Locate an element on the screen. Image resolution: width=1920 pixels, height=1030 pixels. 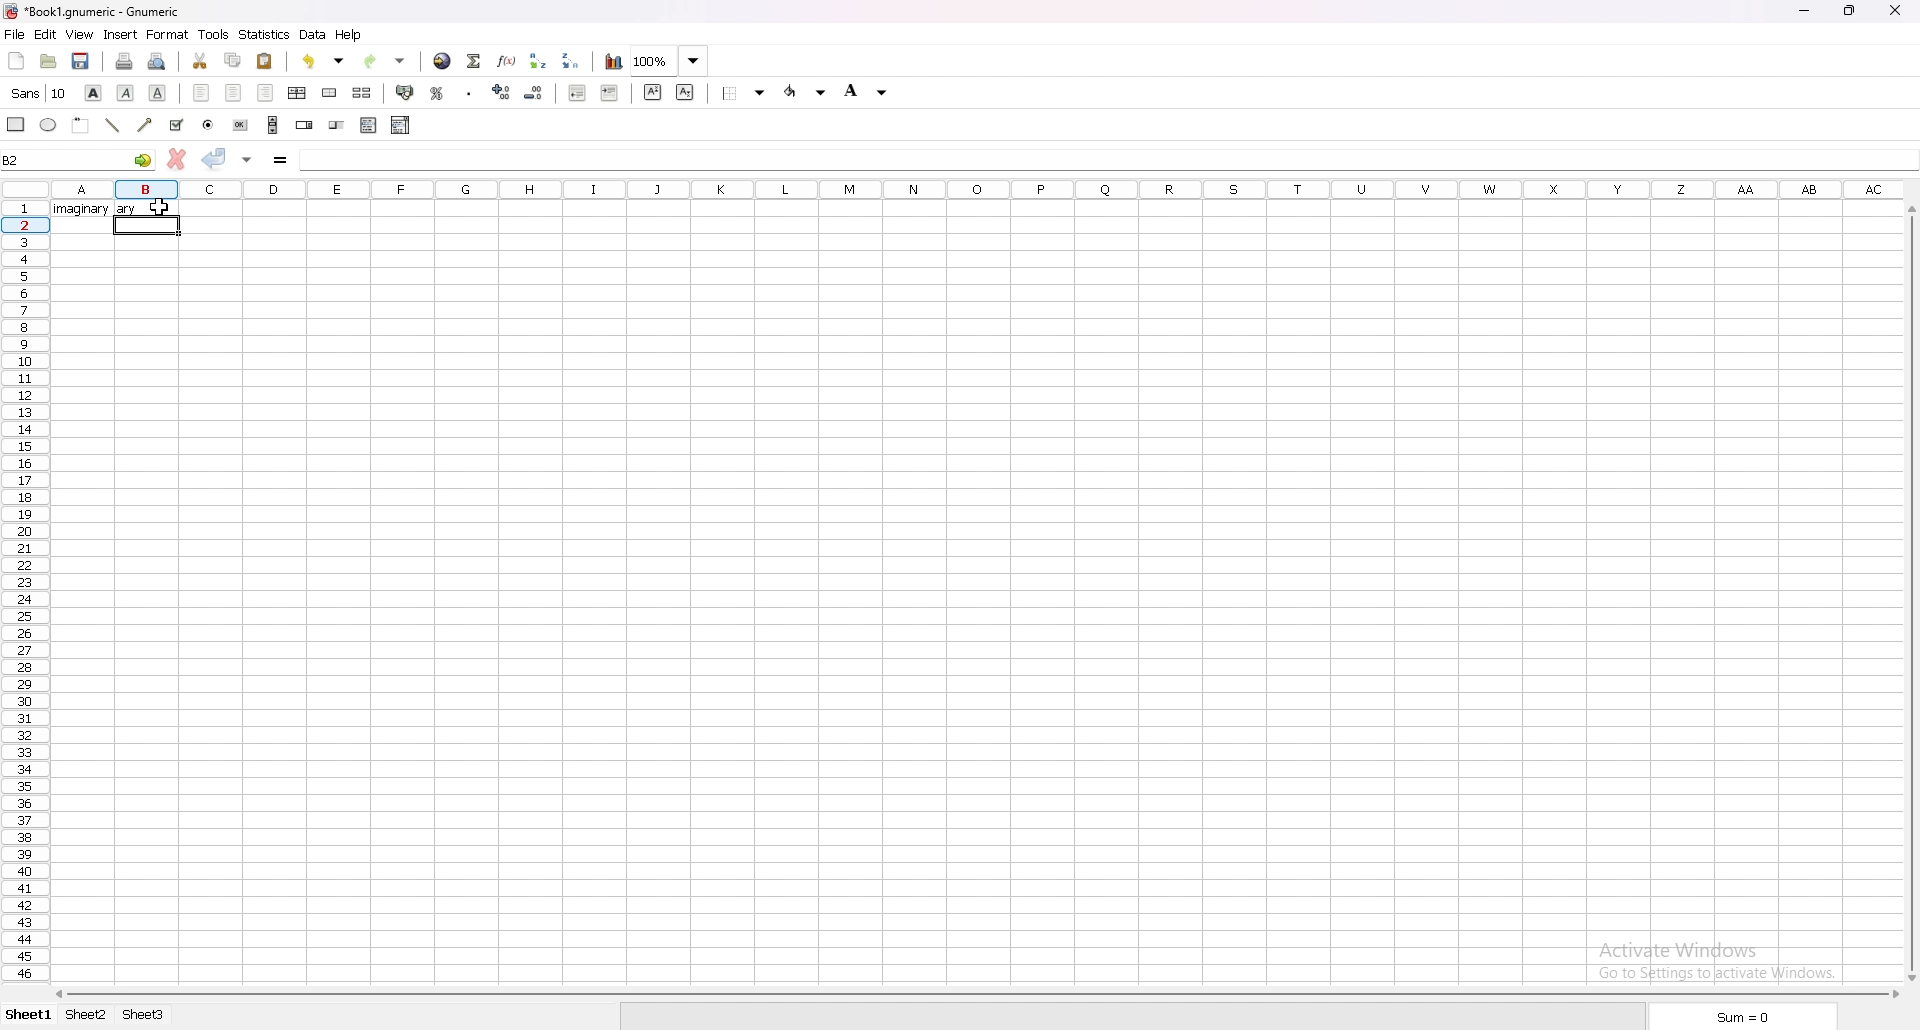
thousands separator is located at coordinates (471, 91).